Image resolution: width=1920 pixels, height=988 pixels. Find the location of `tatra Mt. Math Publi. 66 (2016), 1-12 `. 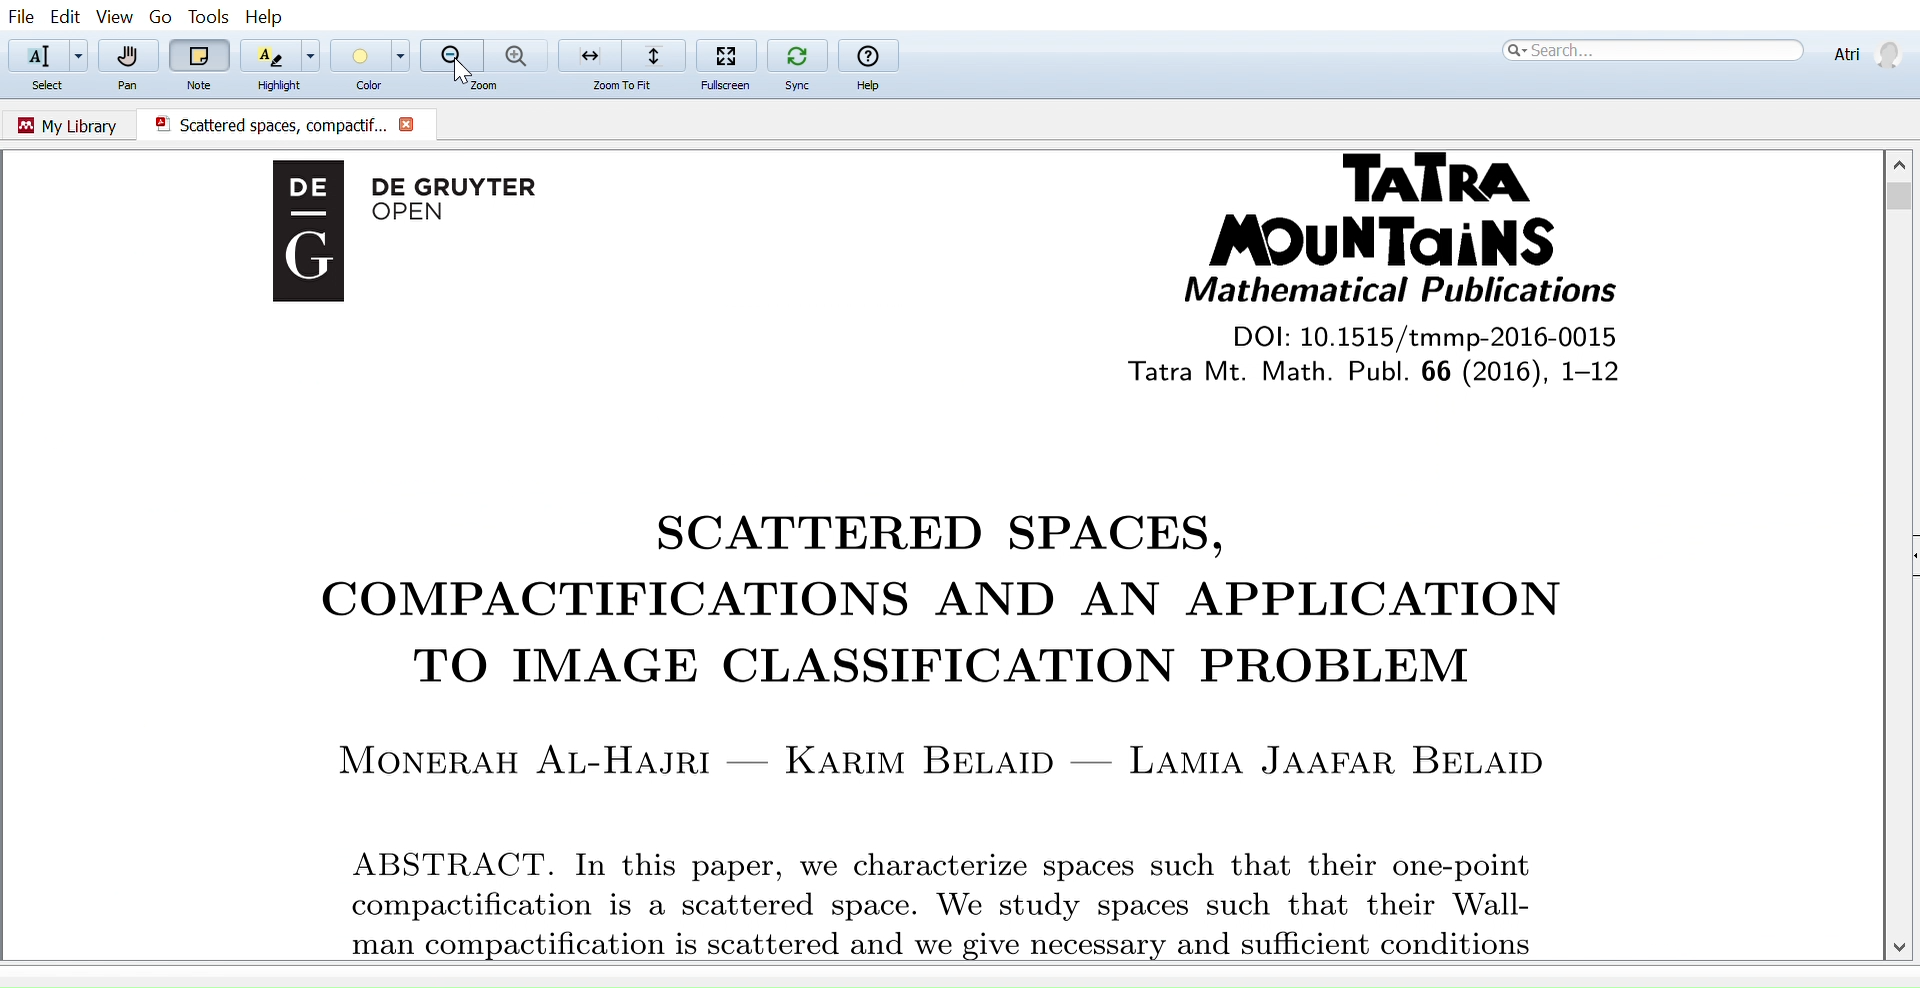

tatra Mt. Math Publi. 66 (2016), 1-12  is located at coordinates (1381, 374).